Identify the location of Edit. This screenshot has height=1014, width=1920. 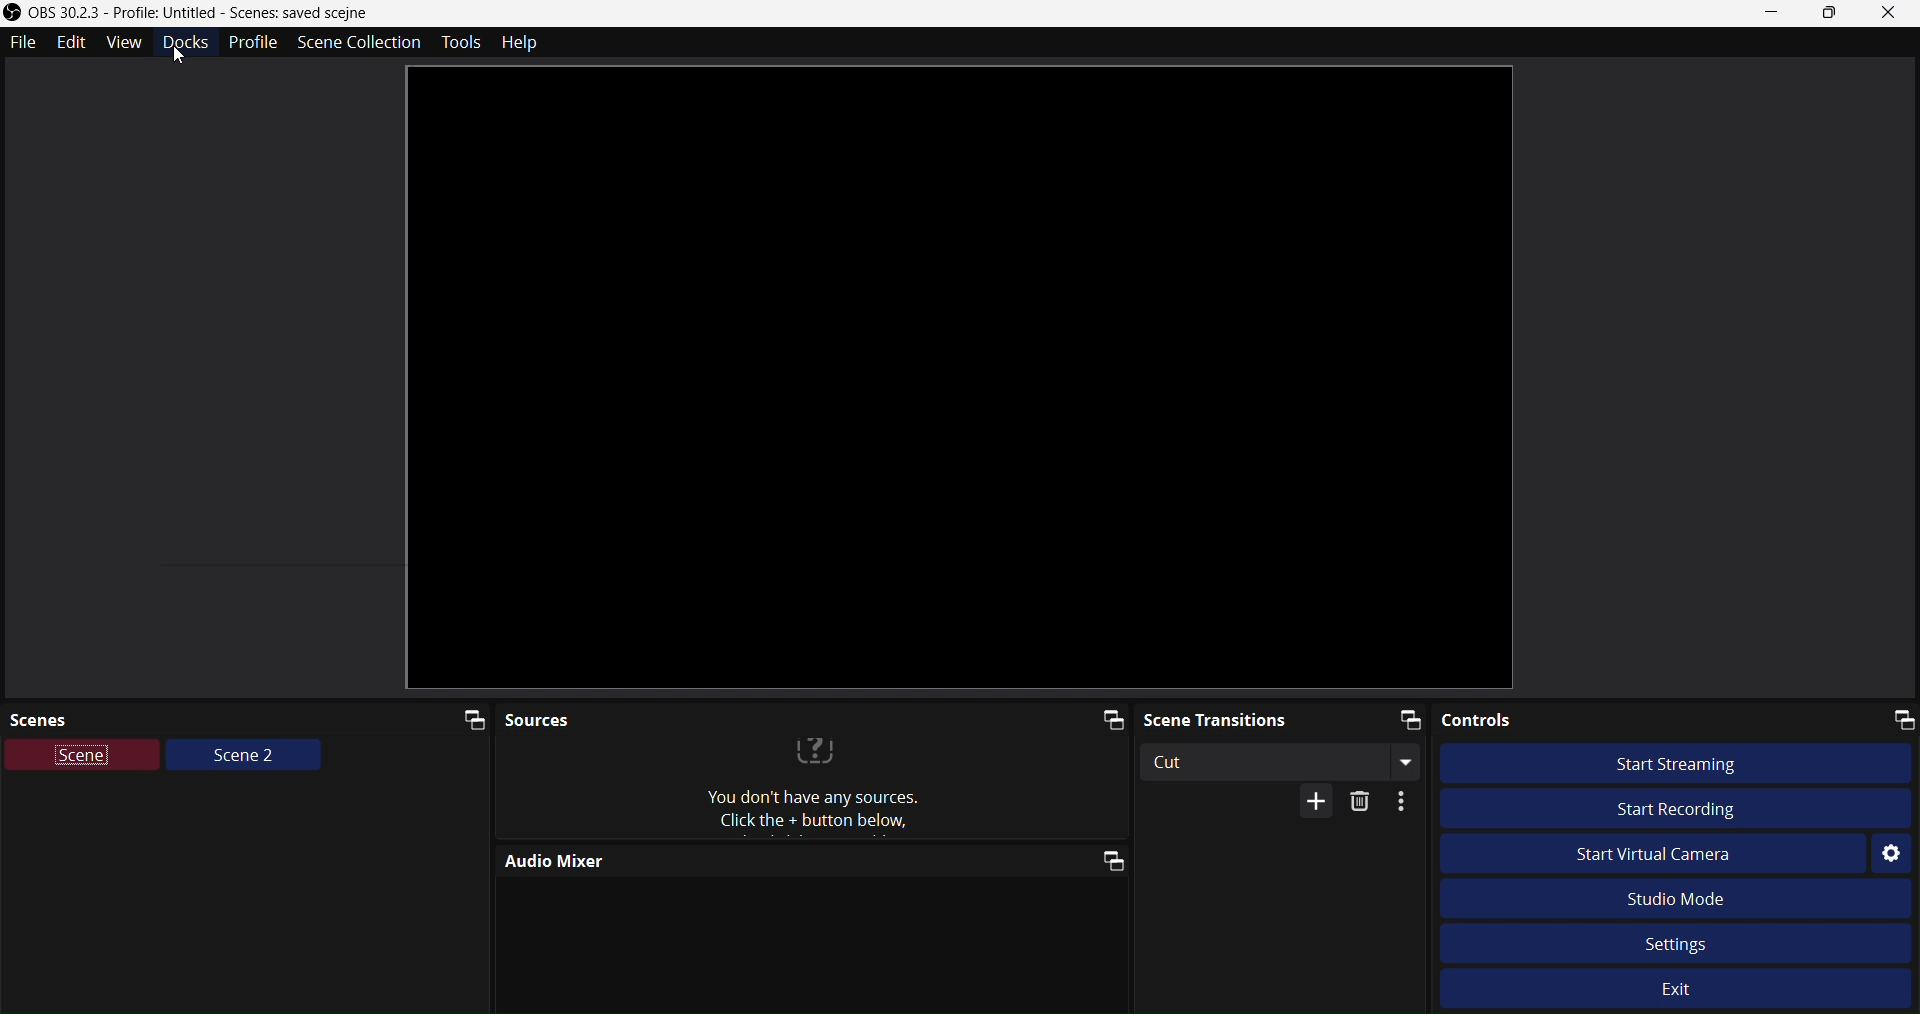
(73, 44).